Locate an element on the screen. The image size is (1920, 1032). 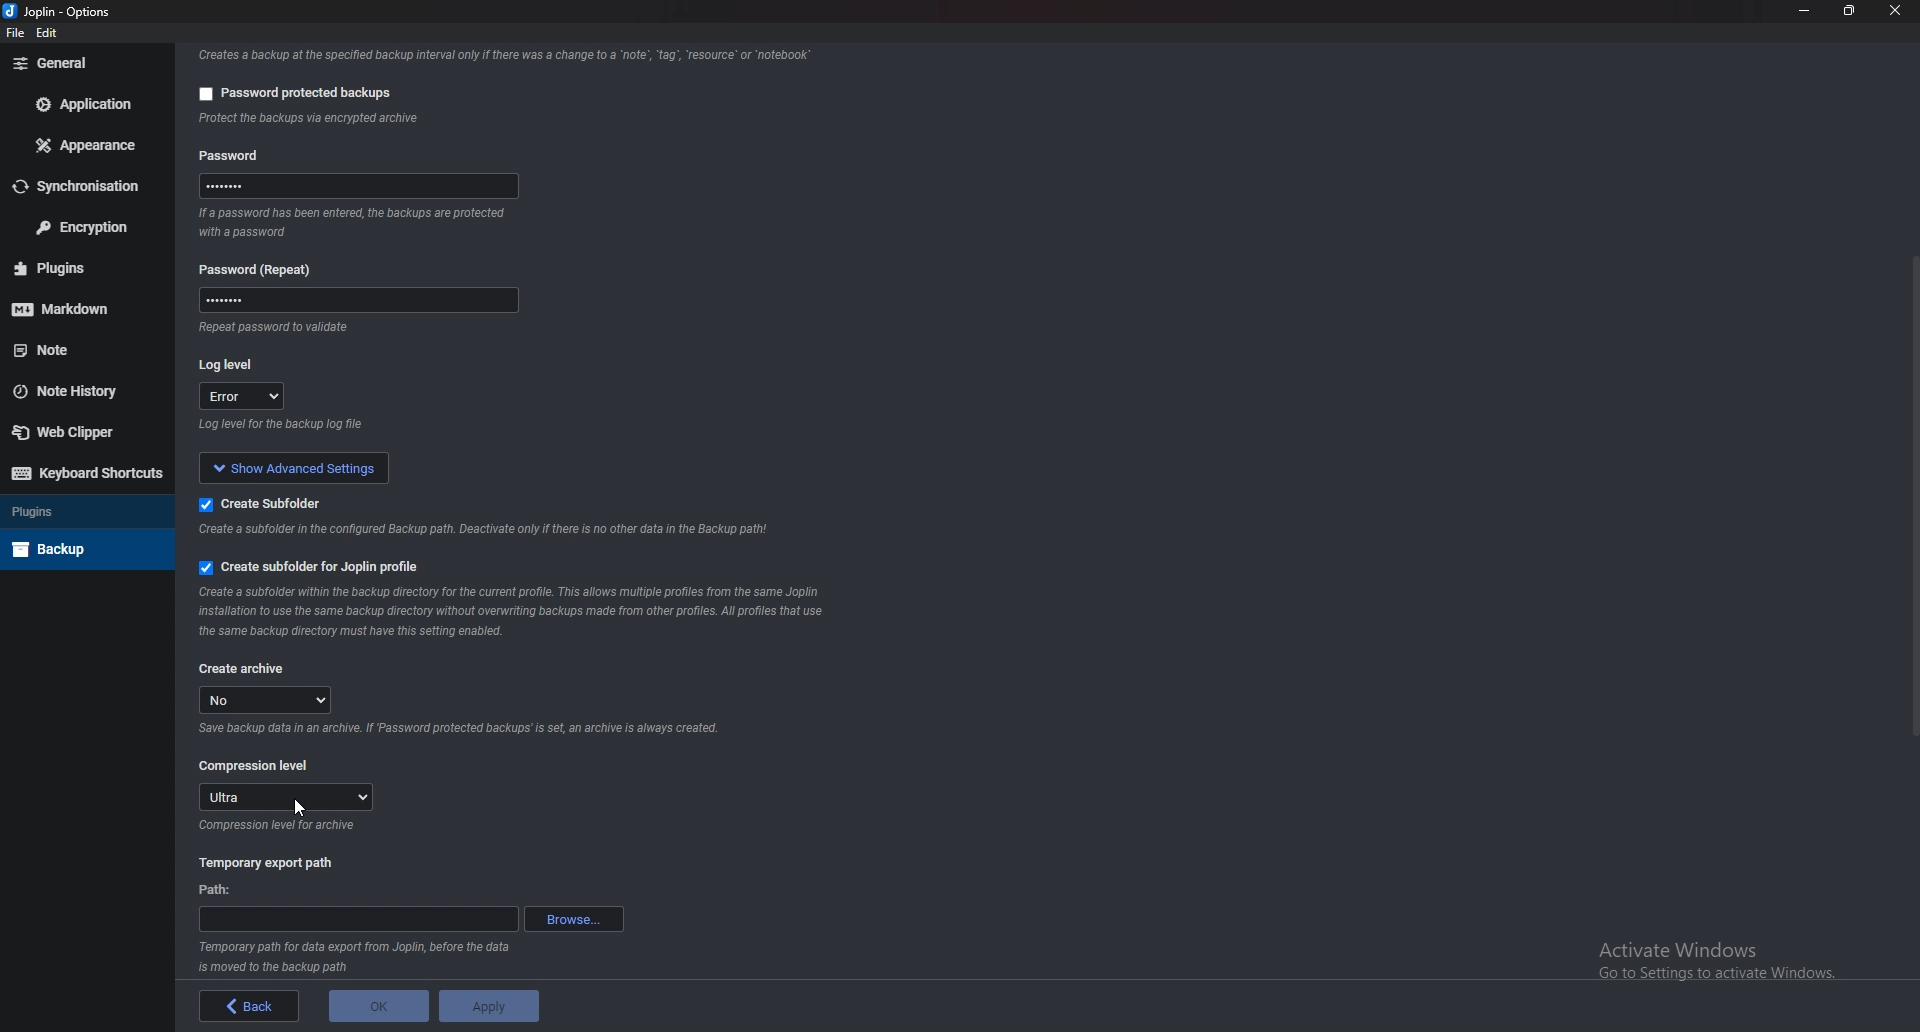
log level is located at coordinates (234, 363).